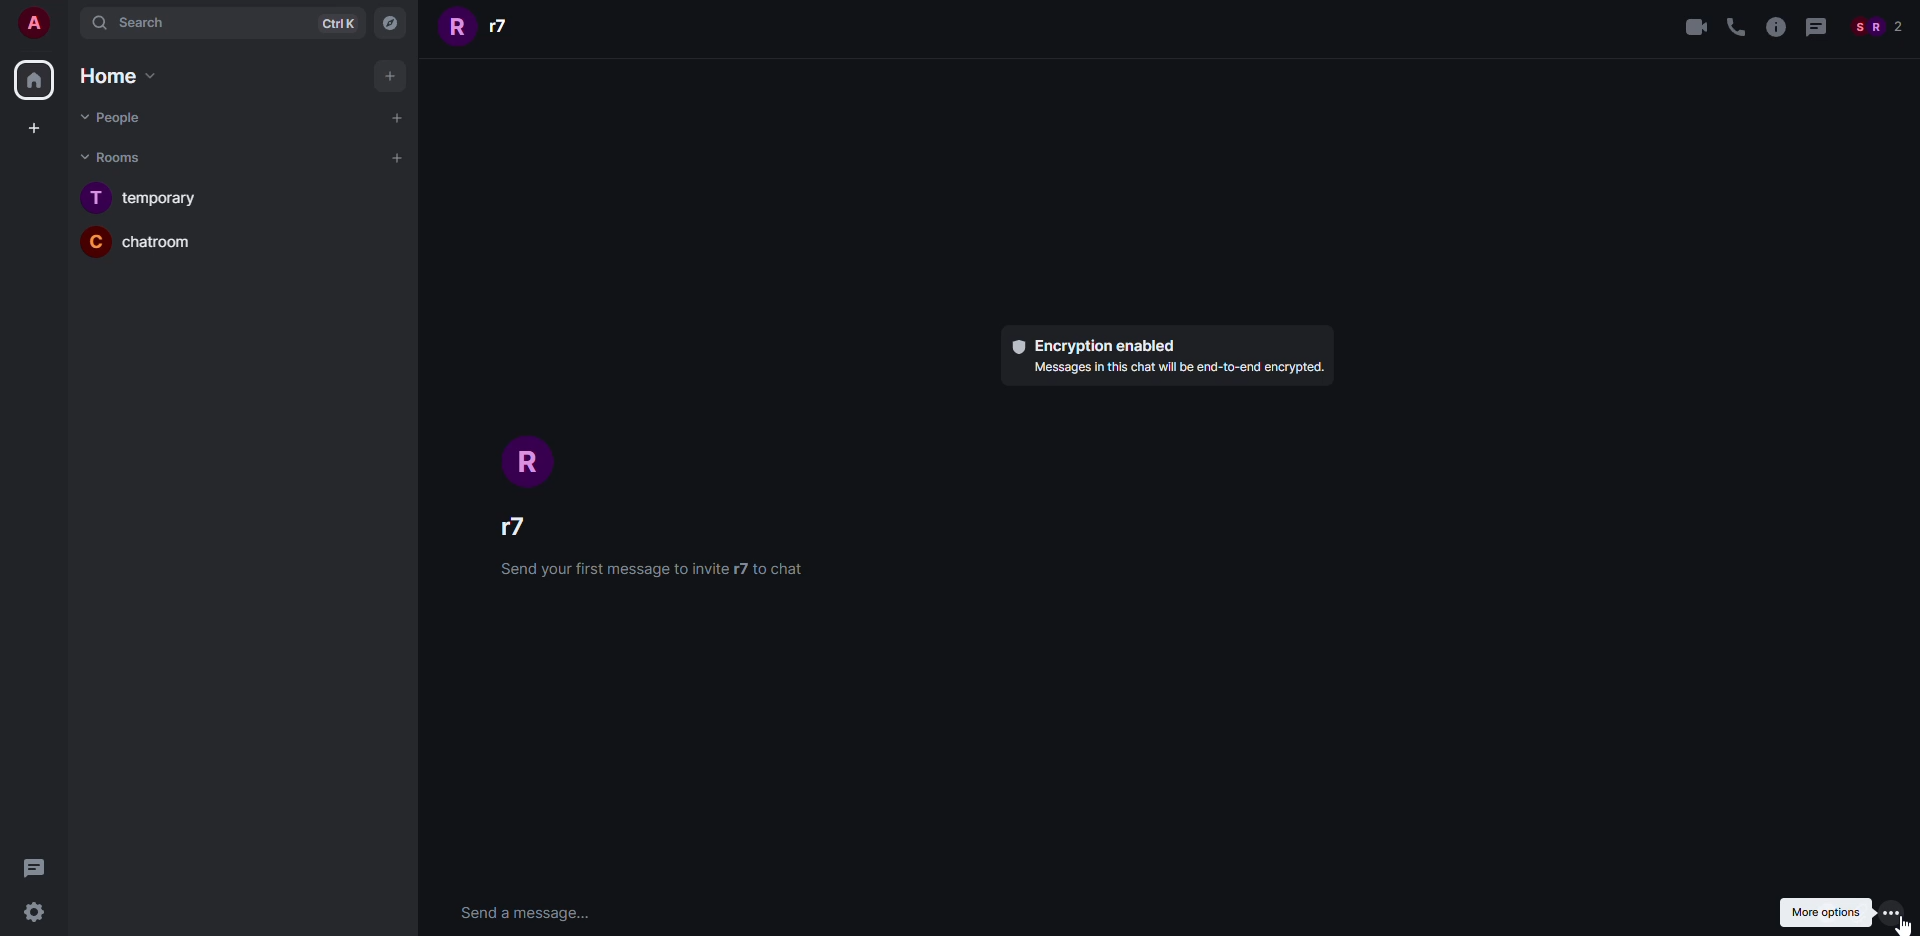 The width and height of the screenshot is (1920, 936). Describe the element at coordinates (398, 159) in the screenshot. I see `New room` at that location.